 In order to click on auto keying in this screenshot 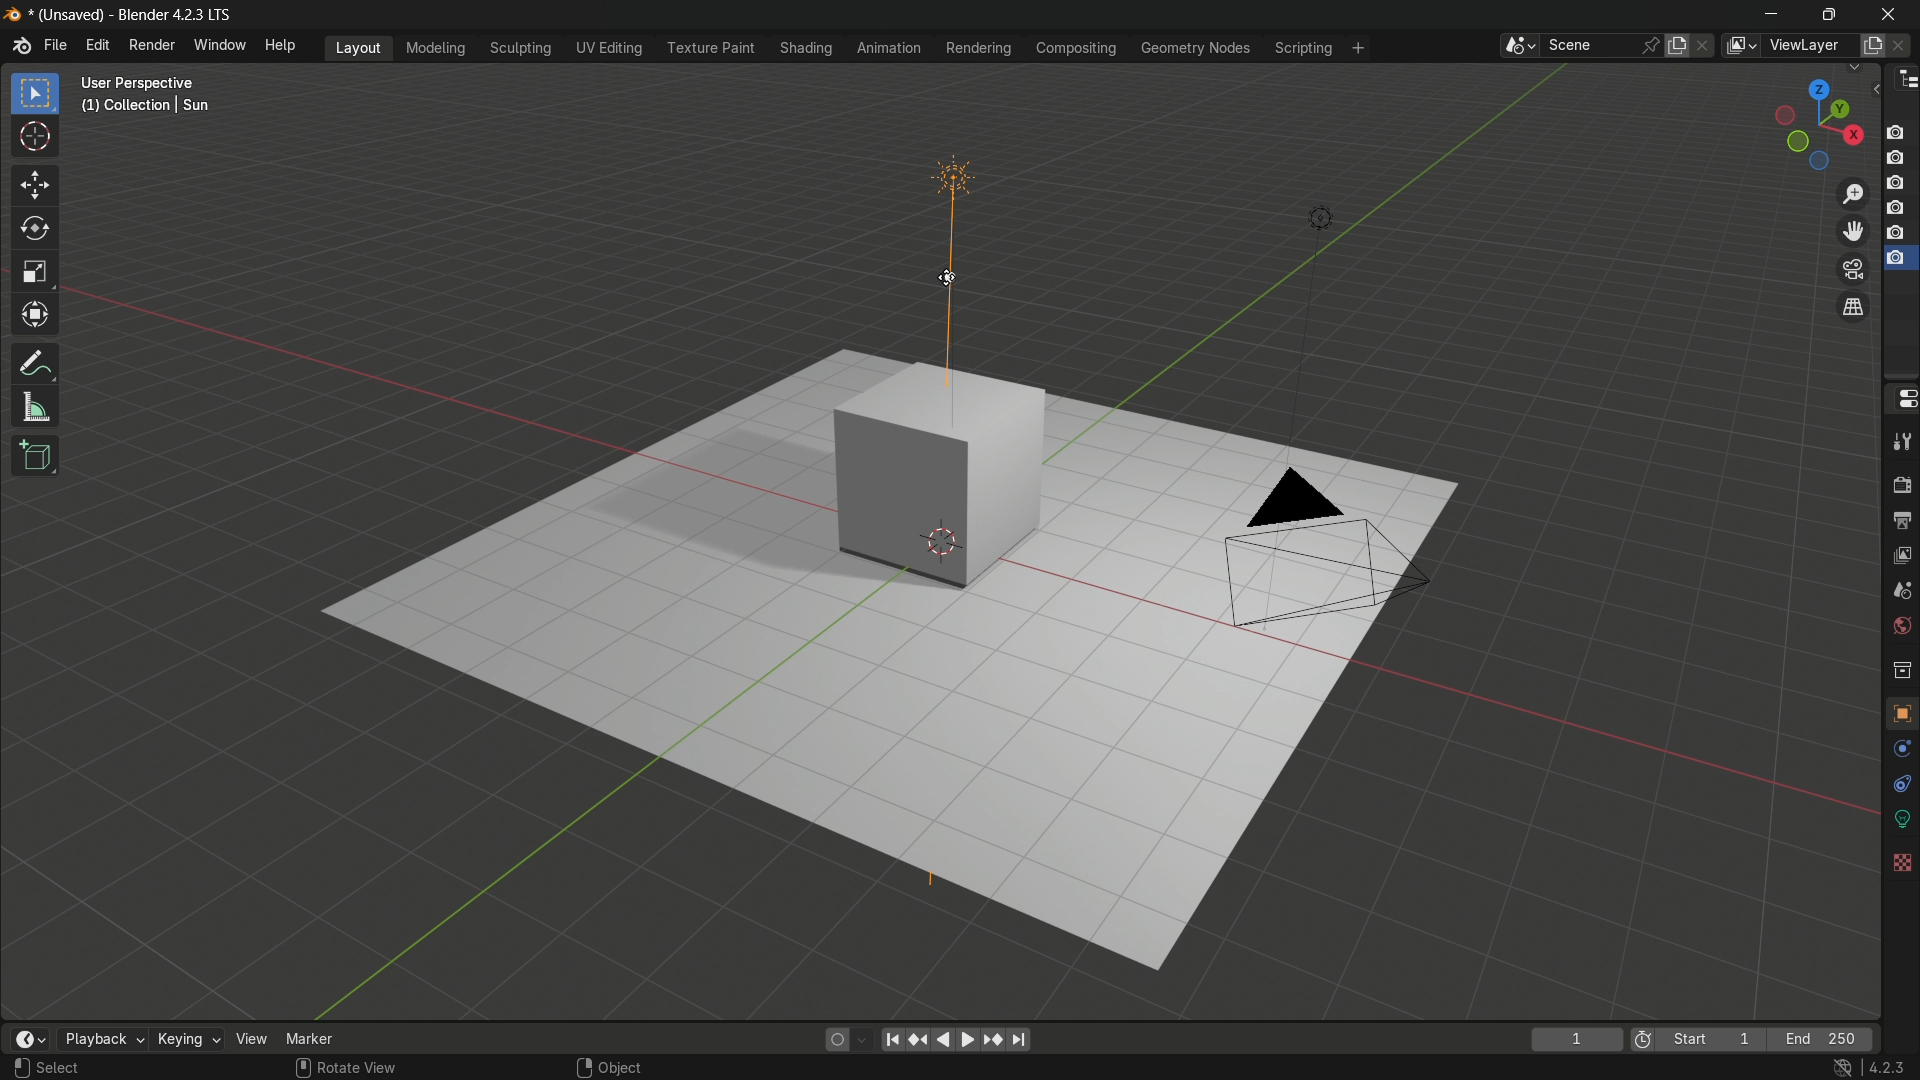, I will do `click(833, 1041)`.